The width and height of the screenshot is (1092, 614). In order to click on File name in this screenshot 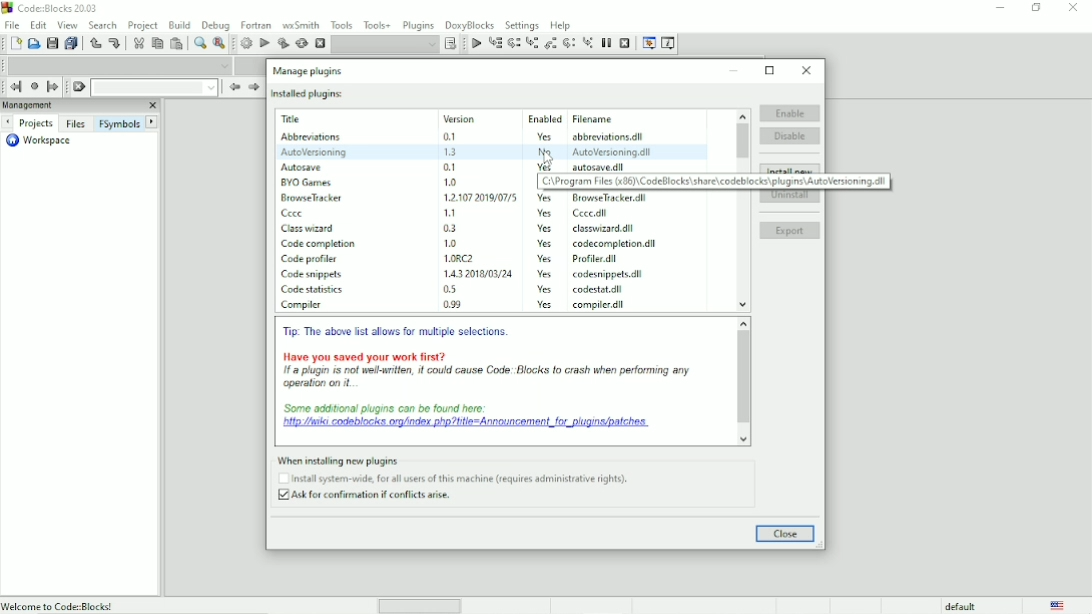, I will do `click(617, 119)`.